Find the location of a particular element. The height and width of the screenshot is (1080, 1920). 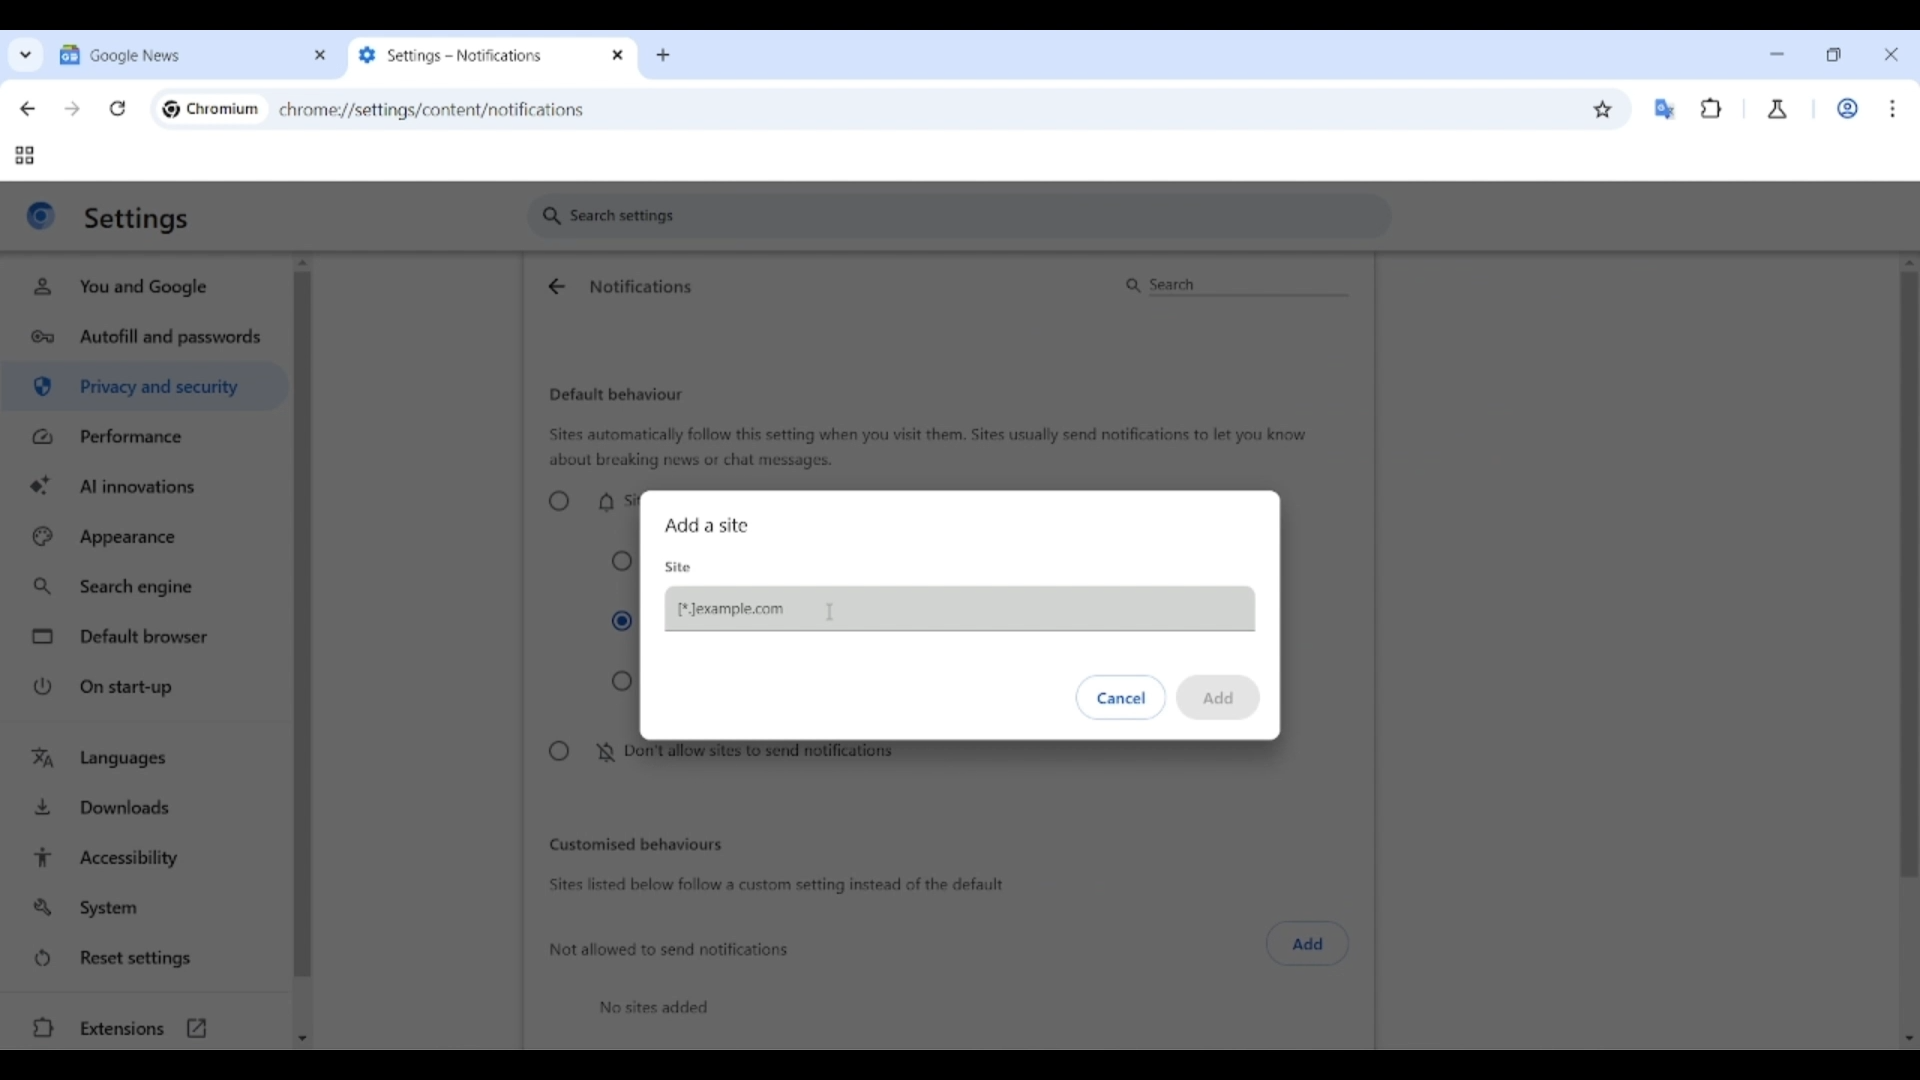

Settings is located at coordinates (138, 219).